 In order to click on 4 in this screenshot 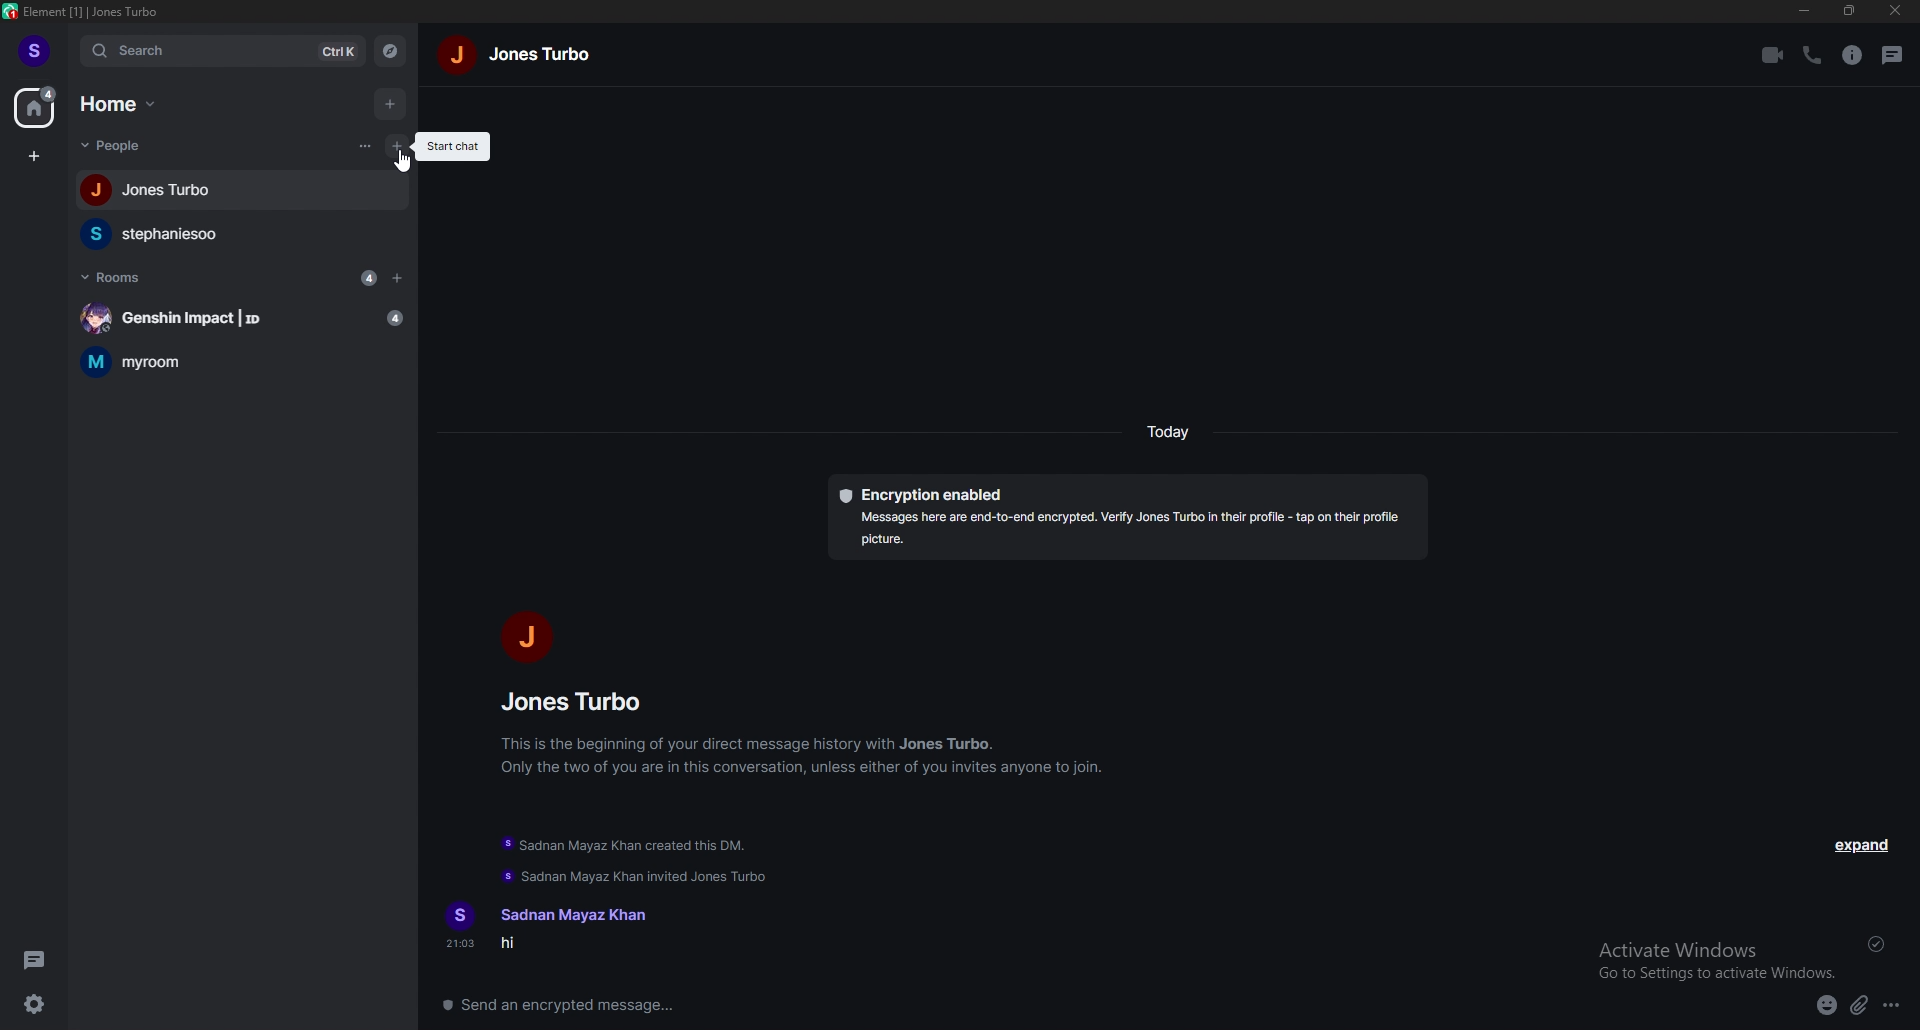, I will do `click(368, 278)`.